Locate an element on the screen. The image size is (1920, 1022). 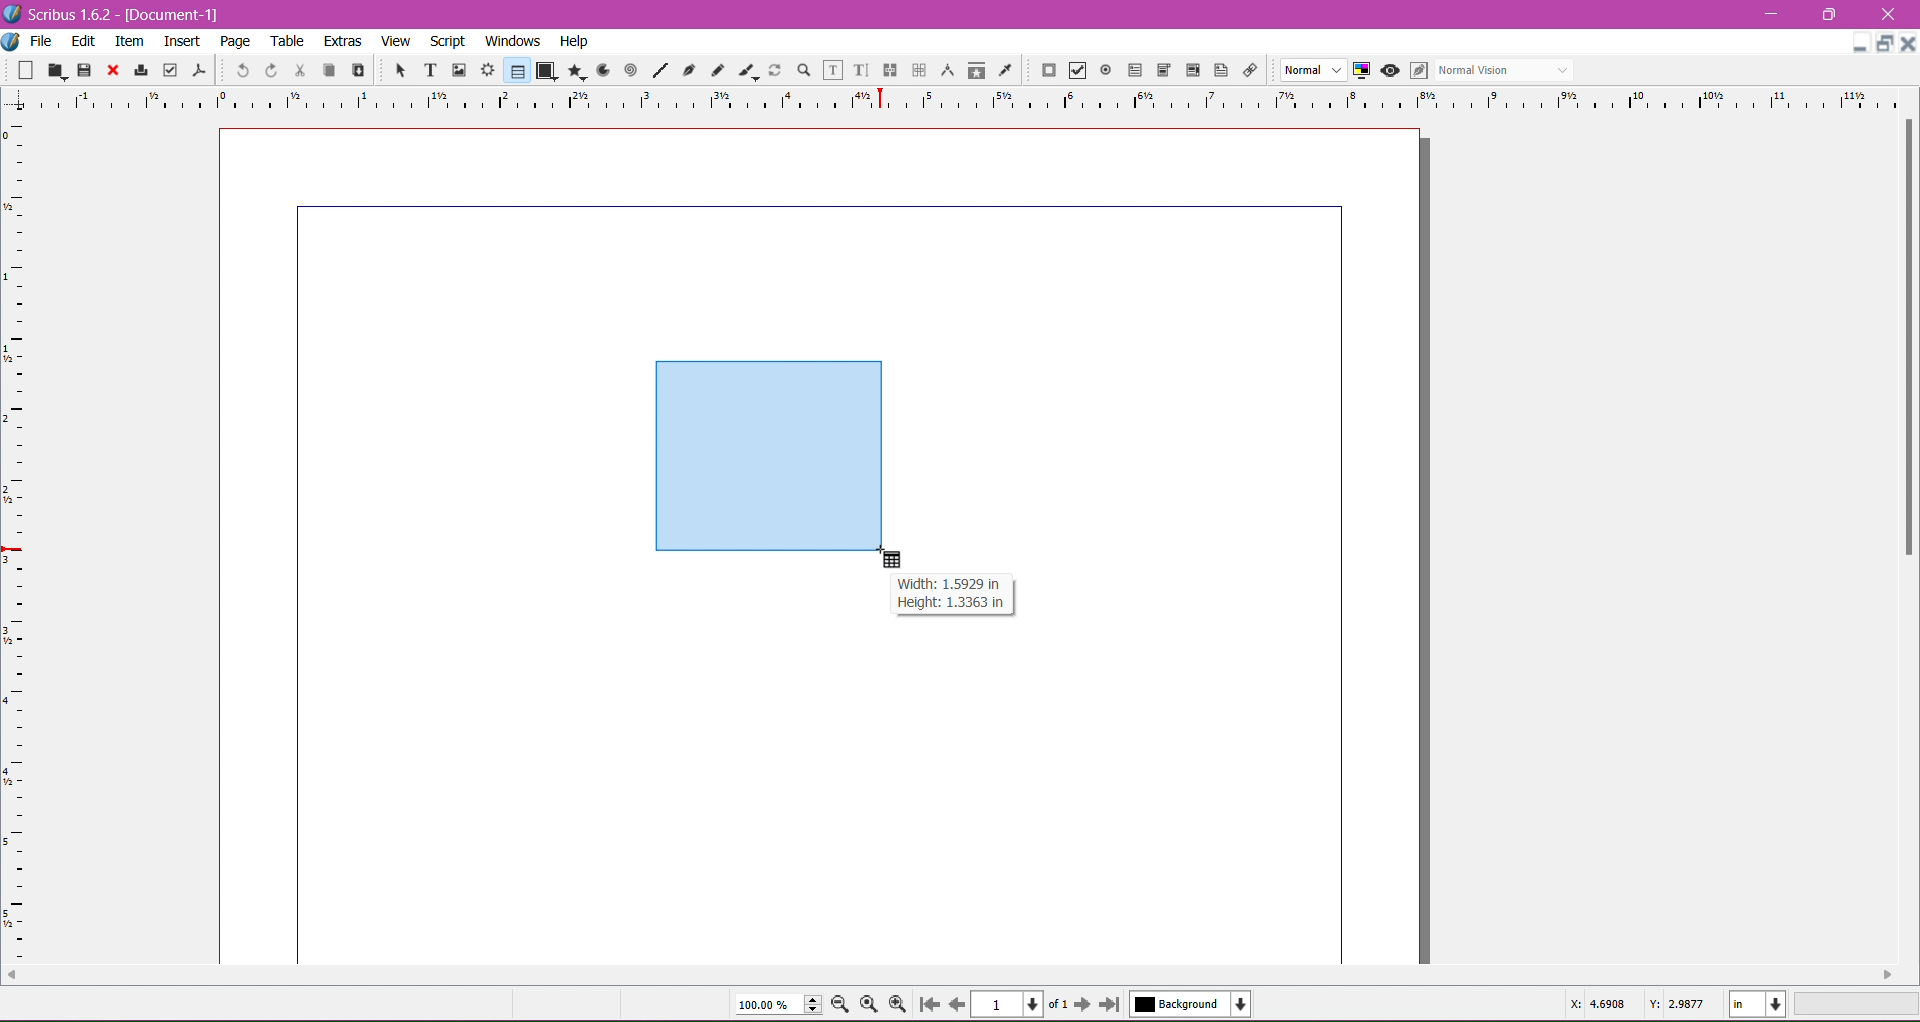
Print is located at coordinates (138, 72).